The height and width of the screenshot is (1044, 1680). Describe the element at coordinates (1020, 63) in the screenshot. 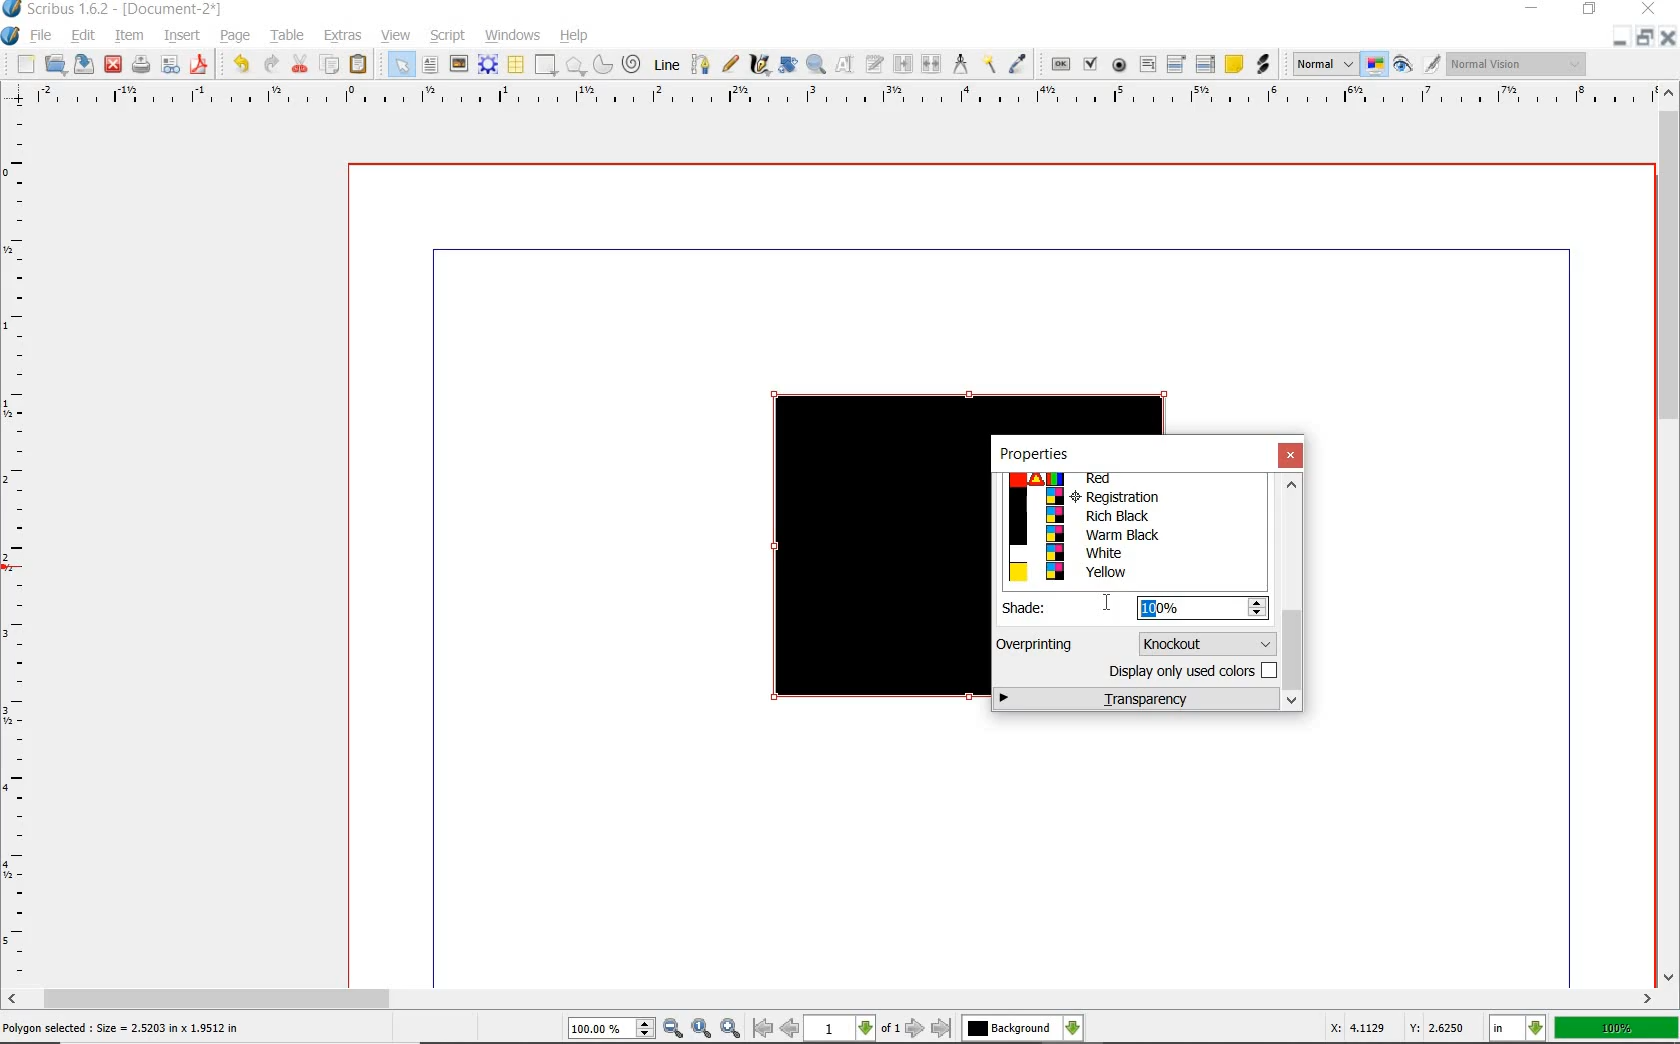

I see `eye dropper` at that location.